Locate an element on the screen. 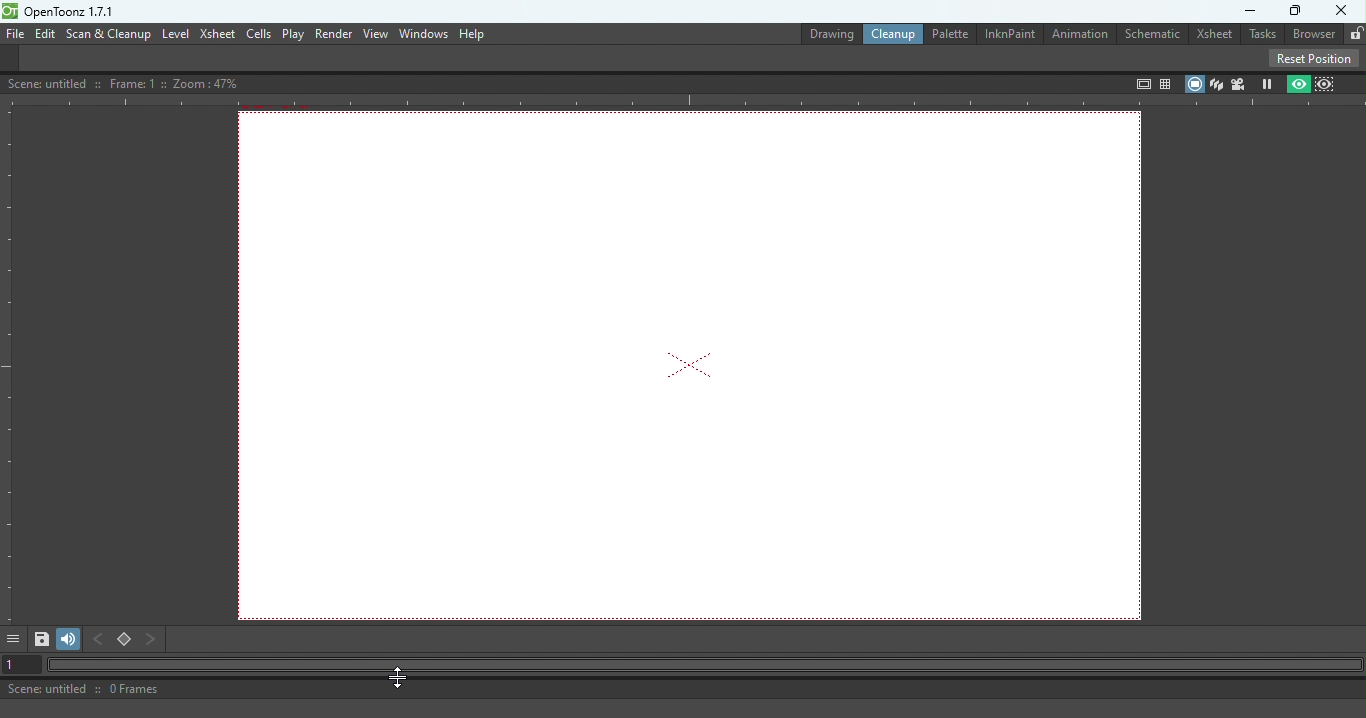 The width and height of the screenshot is (1366, 718). Set key is located at coordinates (125, 640).